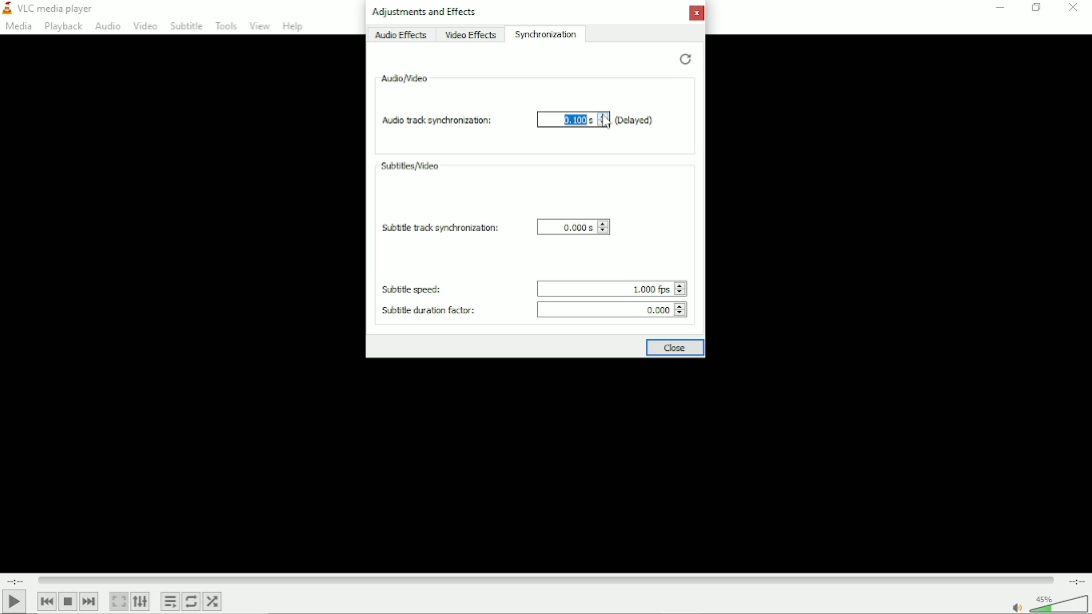  Describe the element at coordinates (613, 309) in the screenshot. I see `0.000` at that location.